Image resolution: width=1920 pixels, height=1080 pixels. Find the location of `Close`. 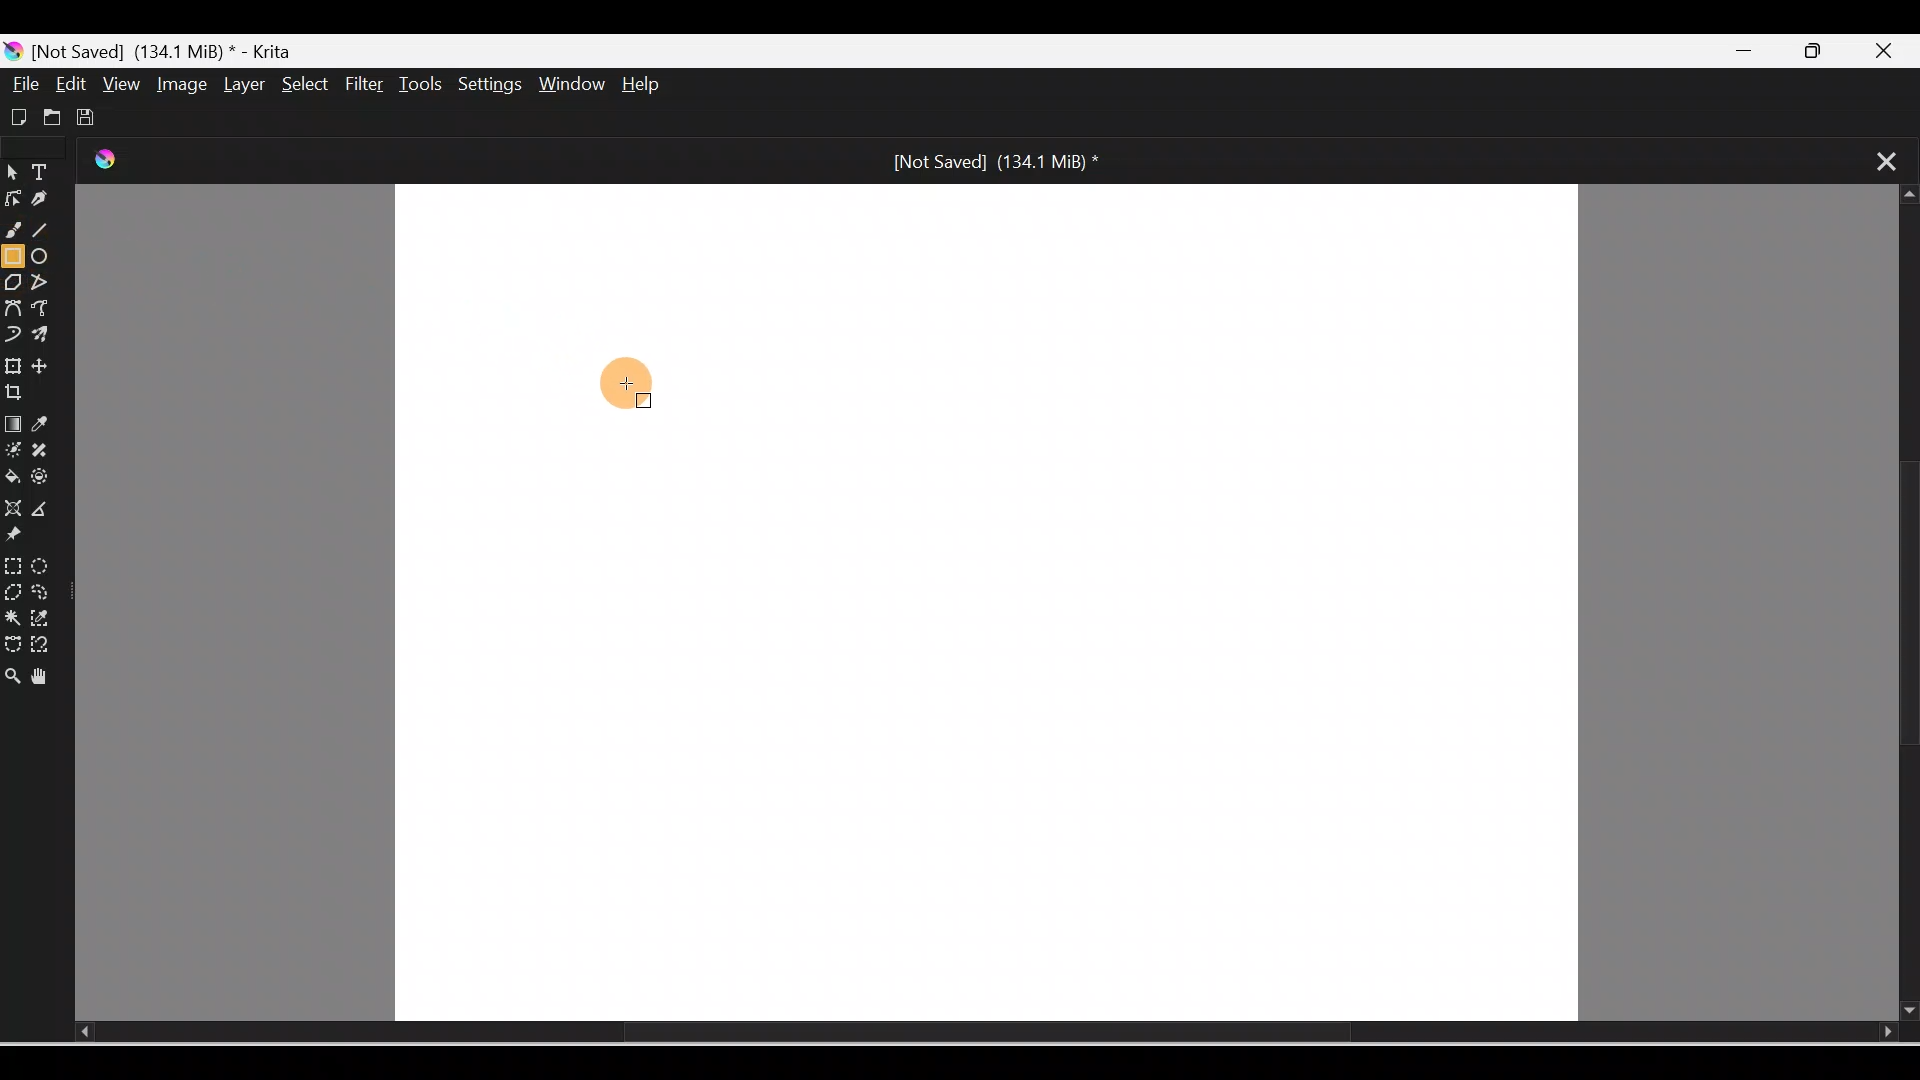

Close is located at coordinates (1894, 48).